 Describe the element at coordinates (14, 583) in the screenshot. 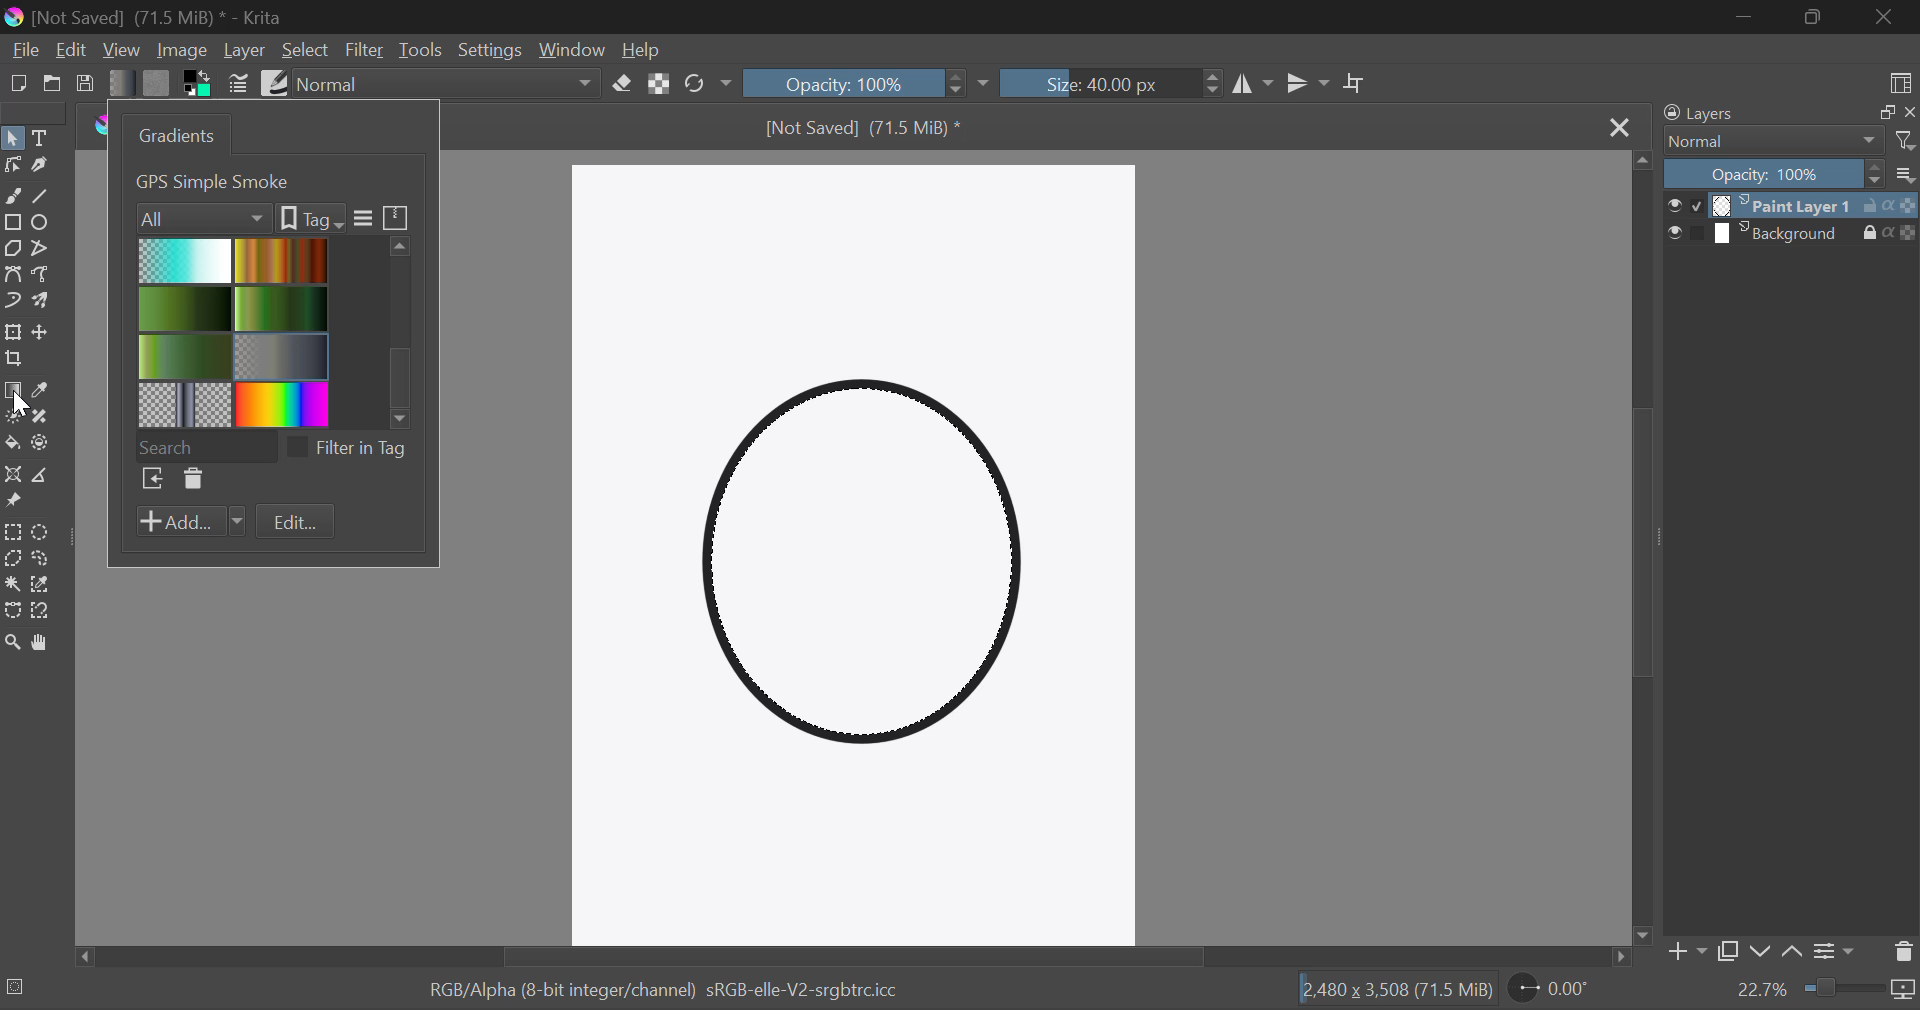

I see `Continuous Selection` at that location.